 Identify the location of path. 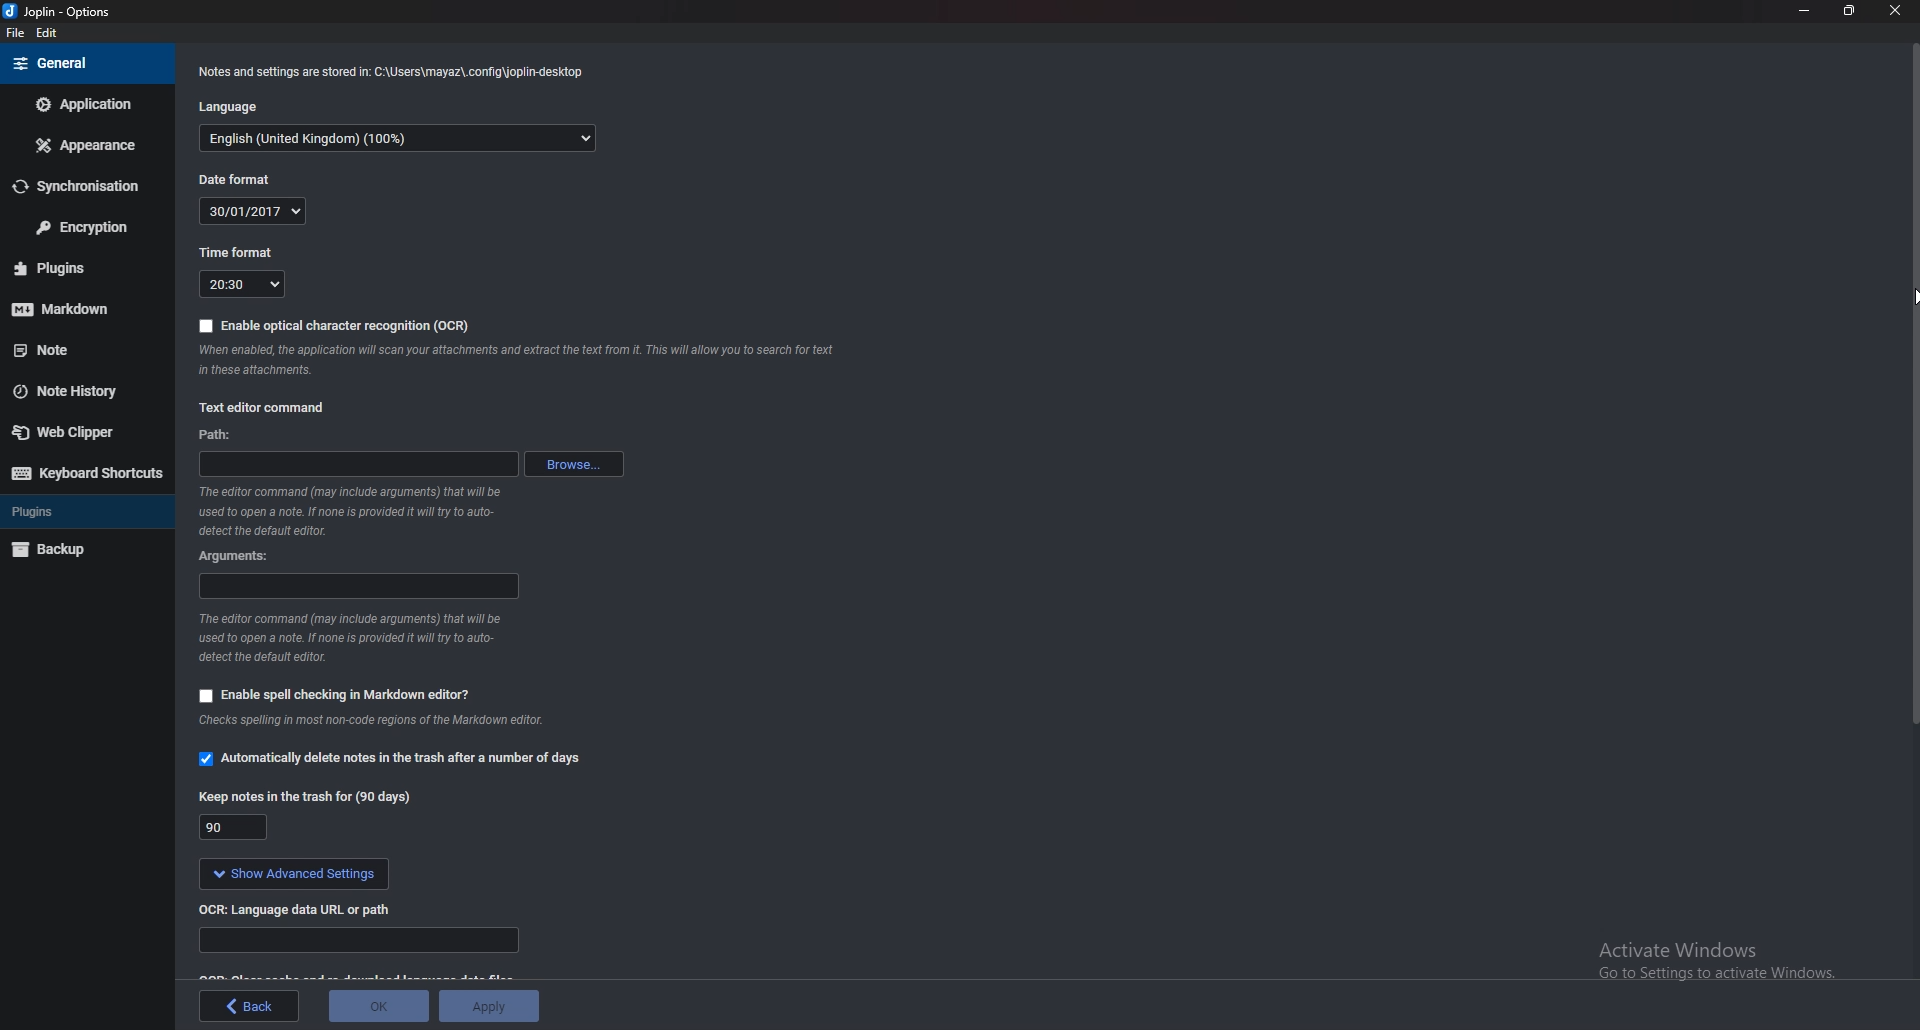
(355, 464).